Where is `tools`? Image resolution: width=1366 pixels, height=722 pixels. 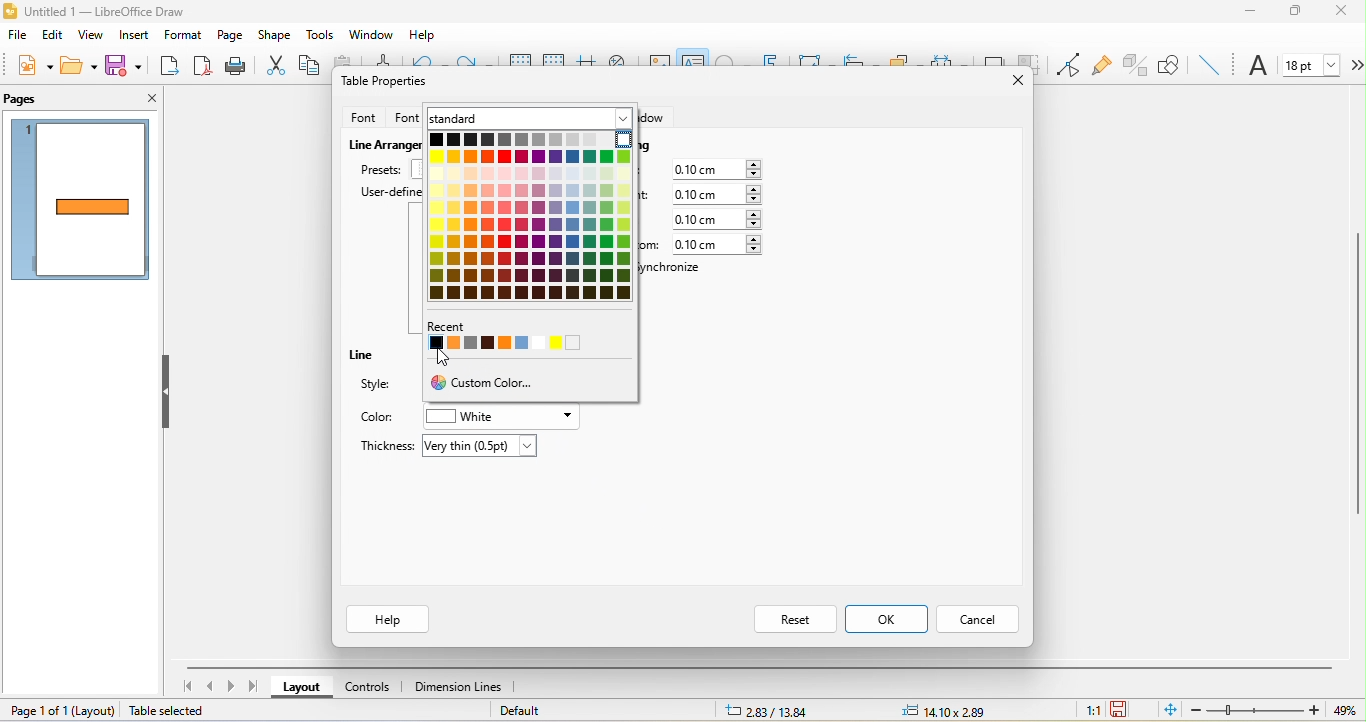
tools is located at coordinates (317, 35).